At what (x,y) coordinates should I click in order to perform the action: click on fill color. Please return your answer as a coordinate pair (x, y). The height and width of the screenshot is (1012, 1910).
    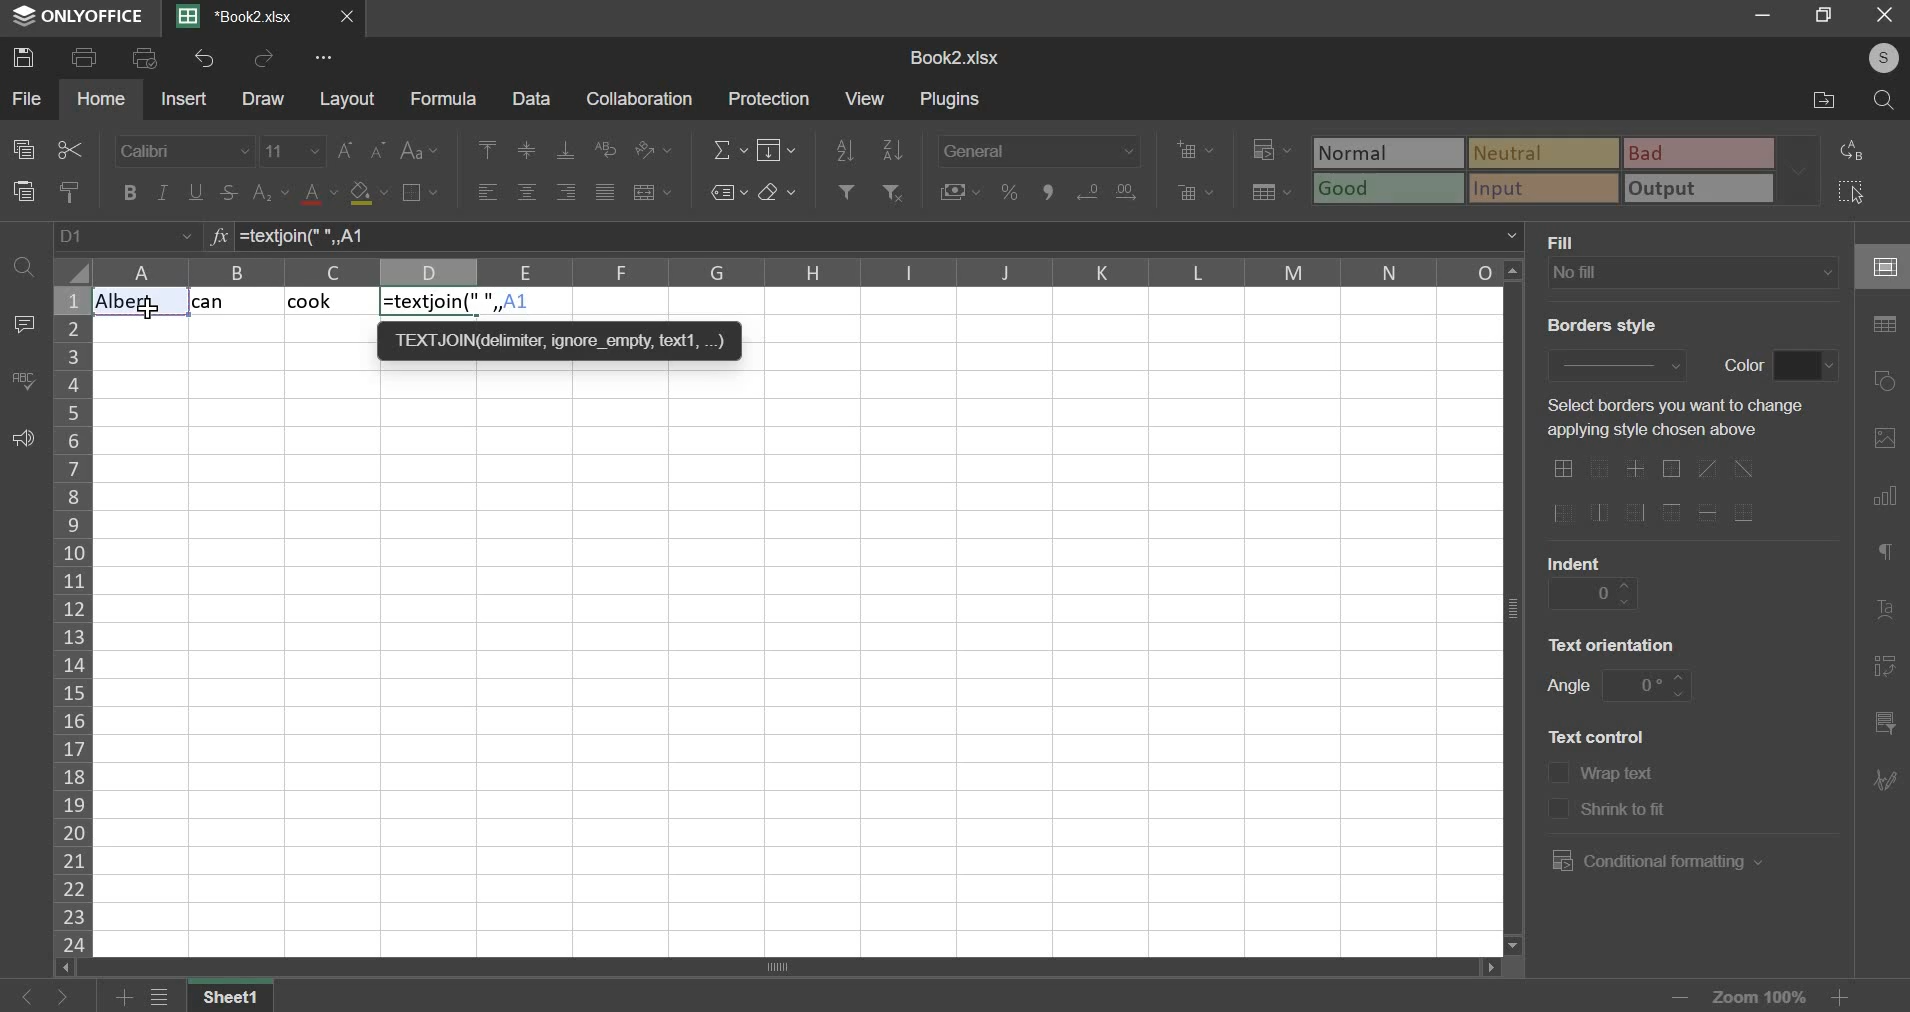
    Looking at the image, I should click on (368, 194).